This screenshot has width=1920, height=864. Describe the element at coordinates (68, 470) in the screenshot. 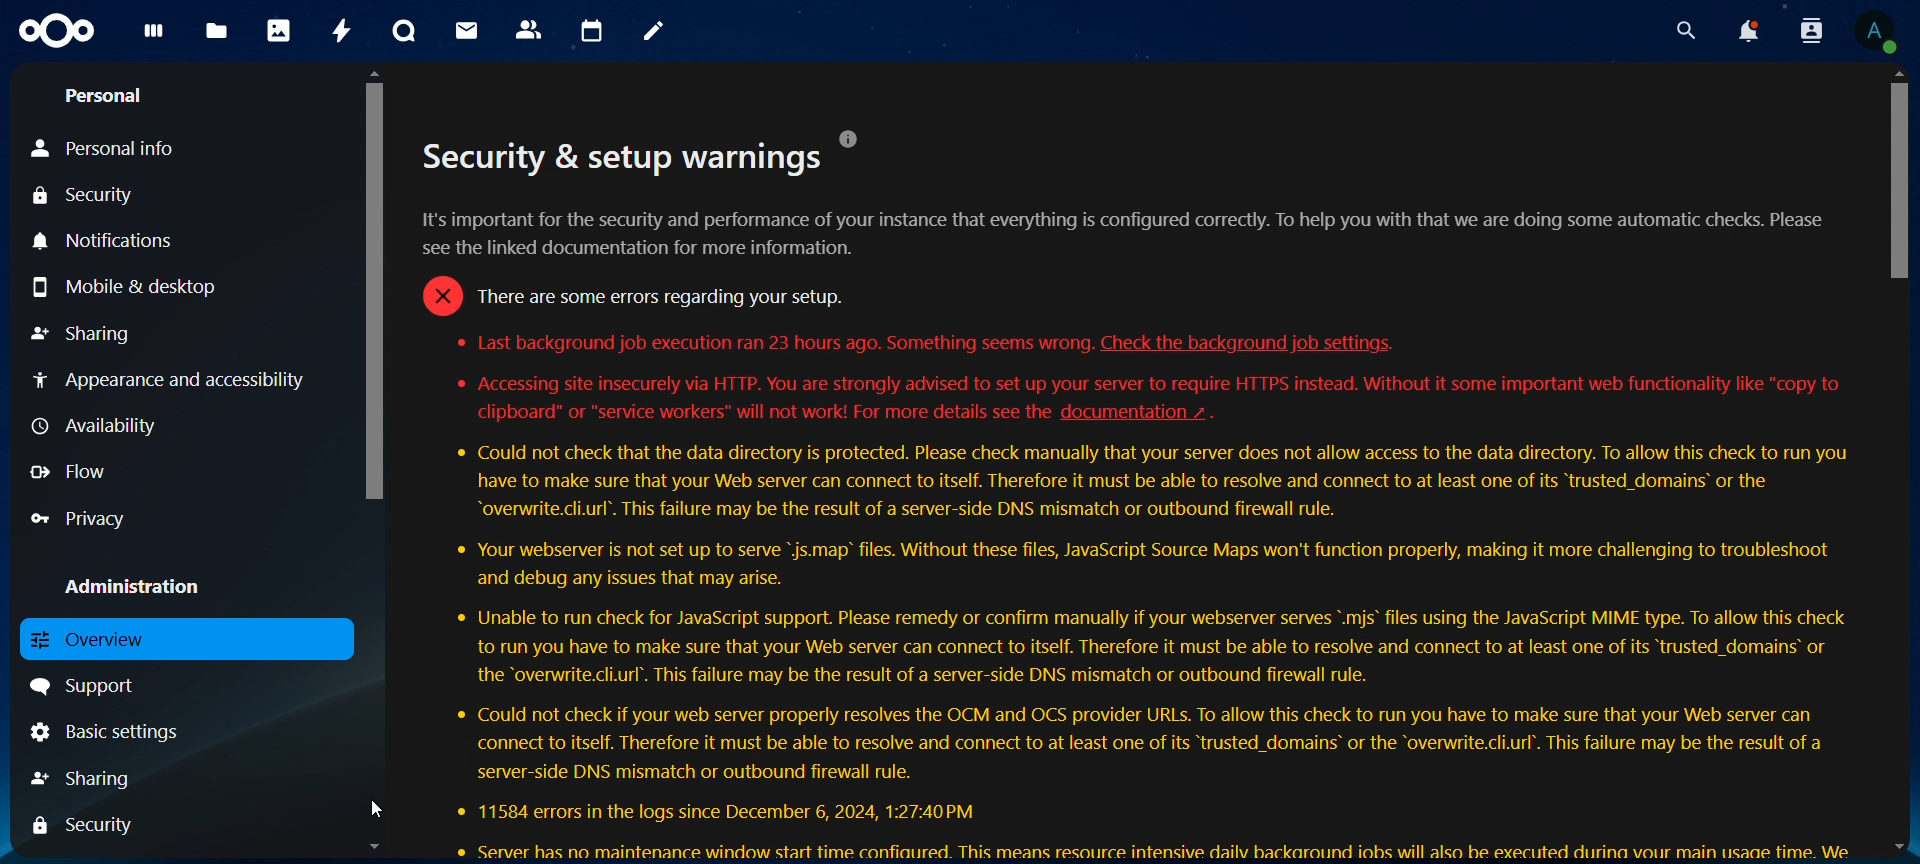

I see `flow` at that location.